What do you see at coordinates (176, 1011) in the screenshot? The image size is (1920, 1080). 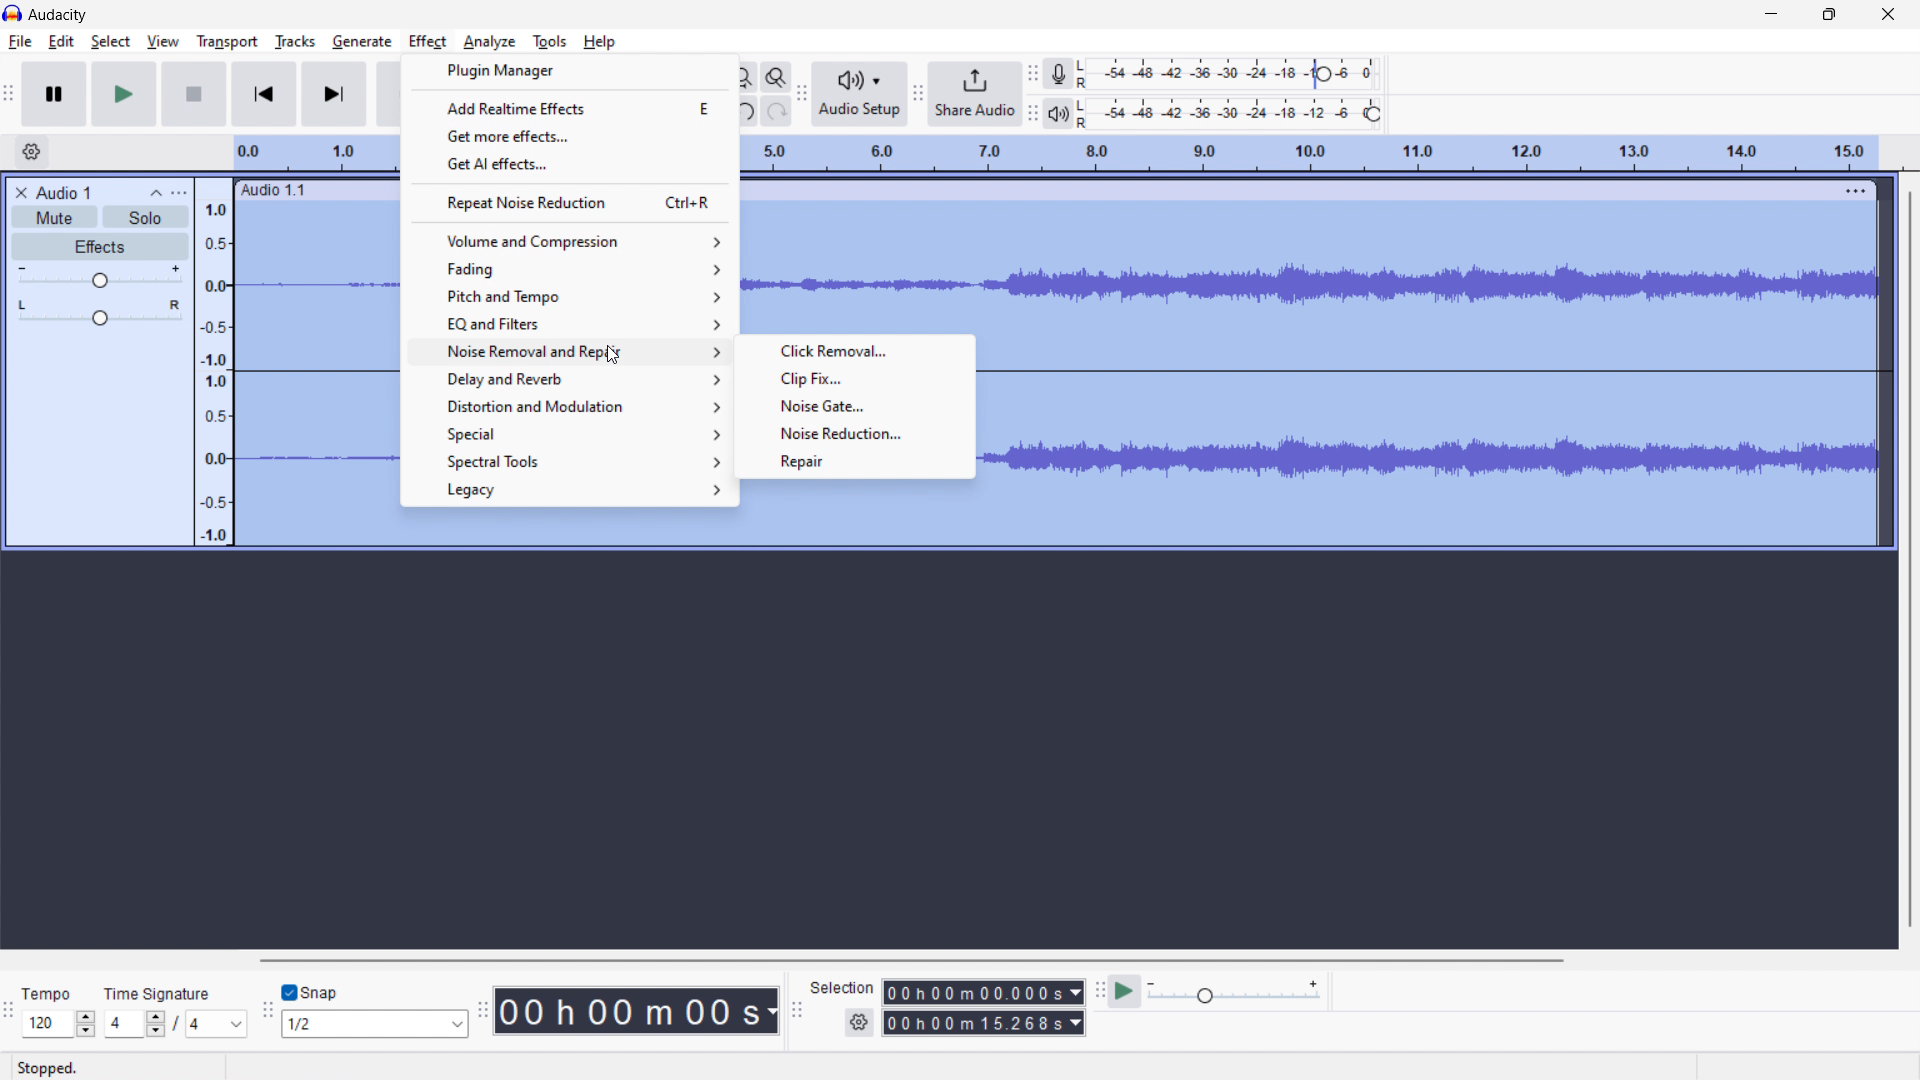 I see `set time signature` at bounding box center [176, 1011].